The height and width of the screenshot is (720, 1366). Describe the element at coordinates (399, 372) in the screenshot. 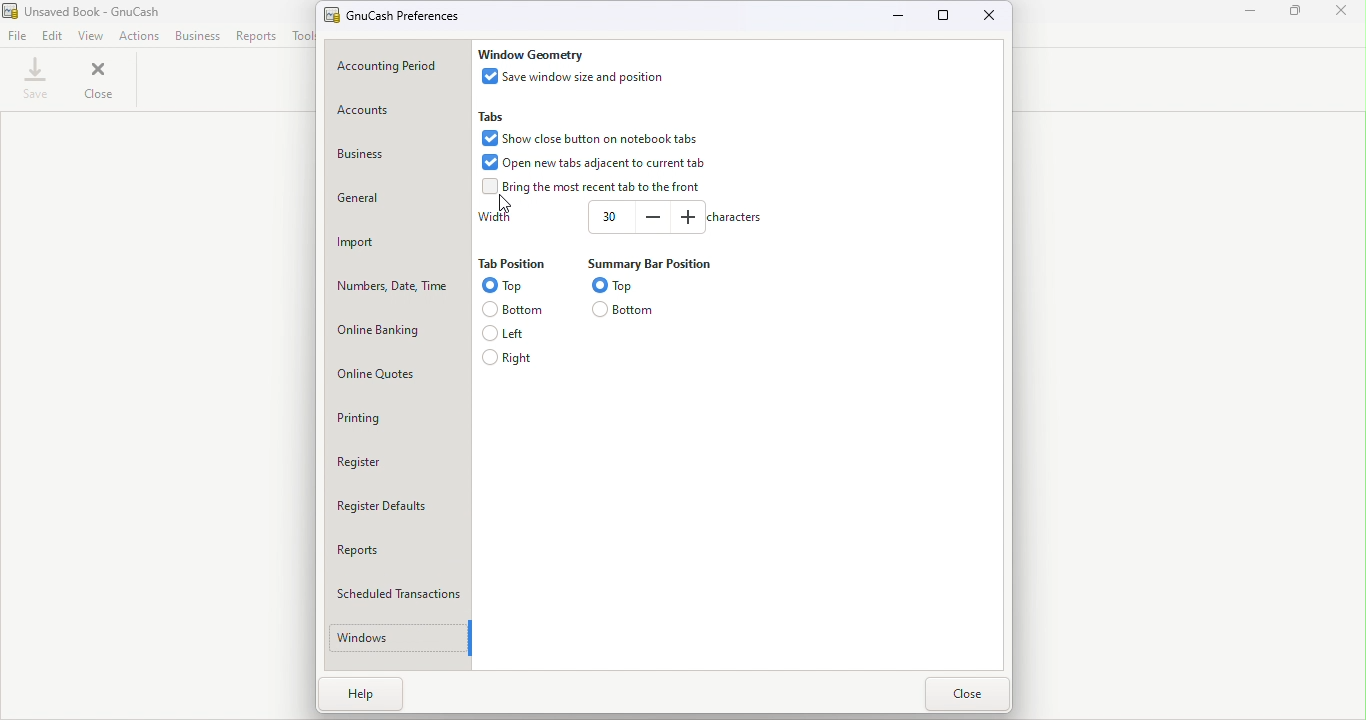

I see `Online quotes` at that location.